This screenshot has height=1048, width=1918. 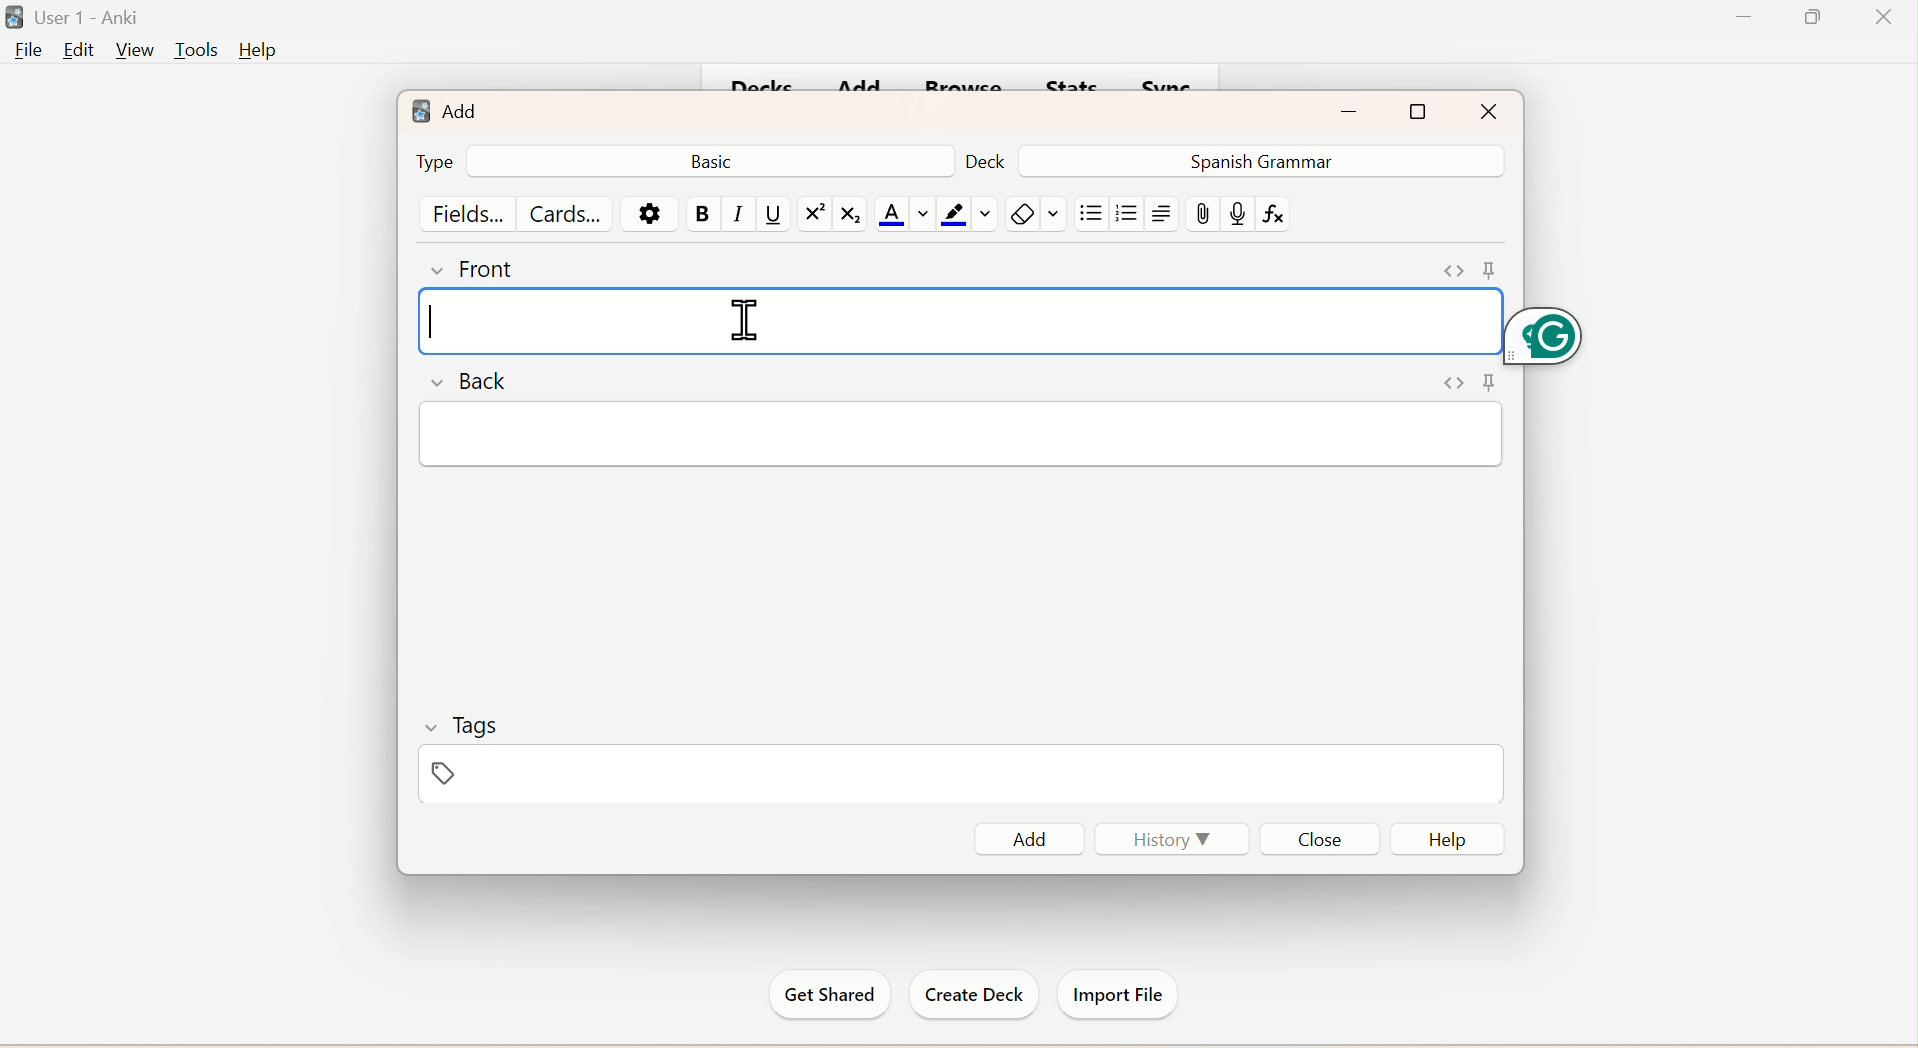 I want to click on Close, so click(x=1487, y=110).